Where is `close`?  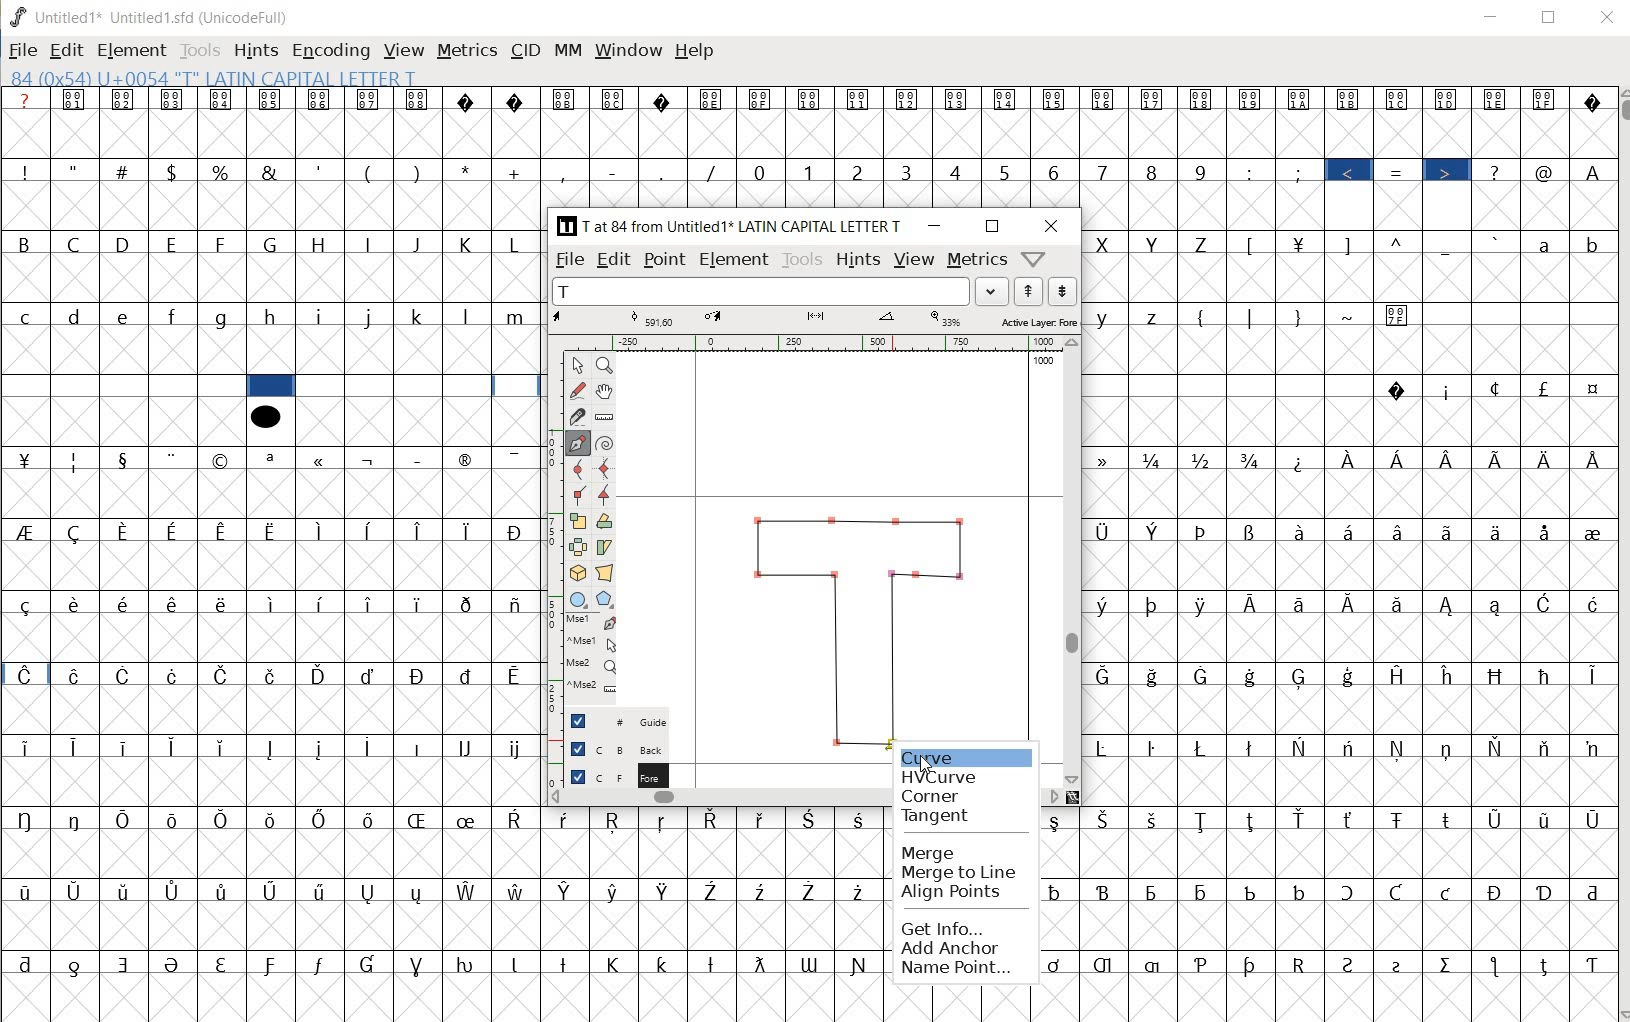 close is located at coordinates (1609, 18).